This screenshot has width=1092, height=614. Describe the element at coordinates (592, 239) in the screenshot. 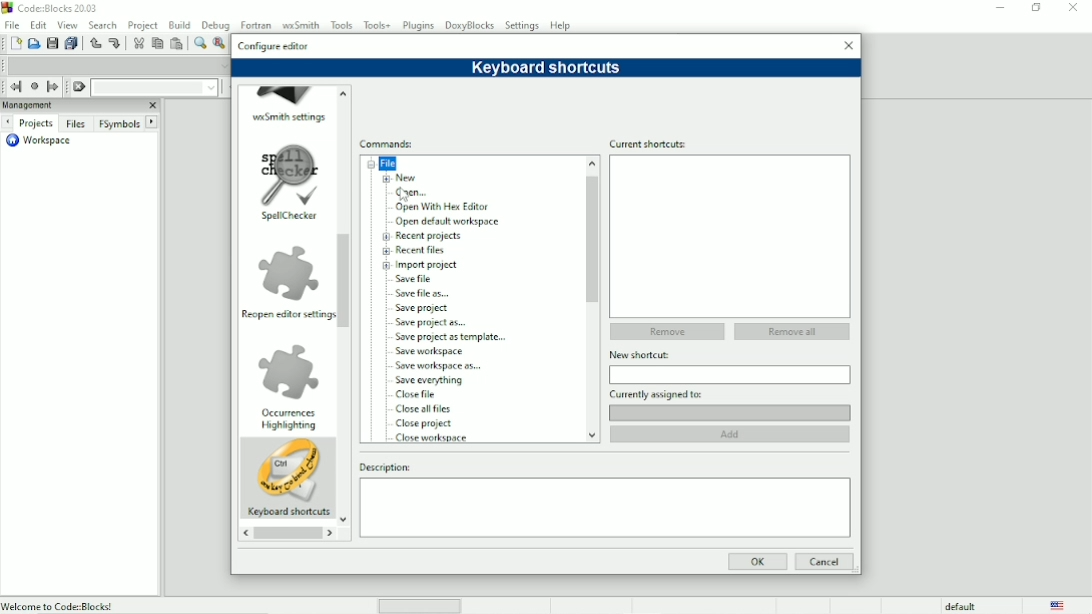

I see `Vertical scrollbar` at that location.